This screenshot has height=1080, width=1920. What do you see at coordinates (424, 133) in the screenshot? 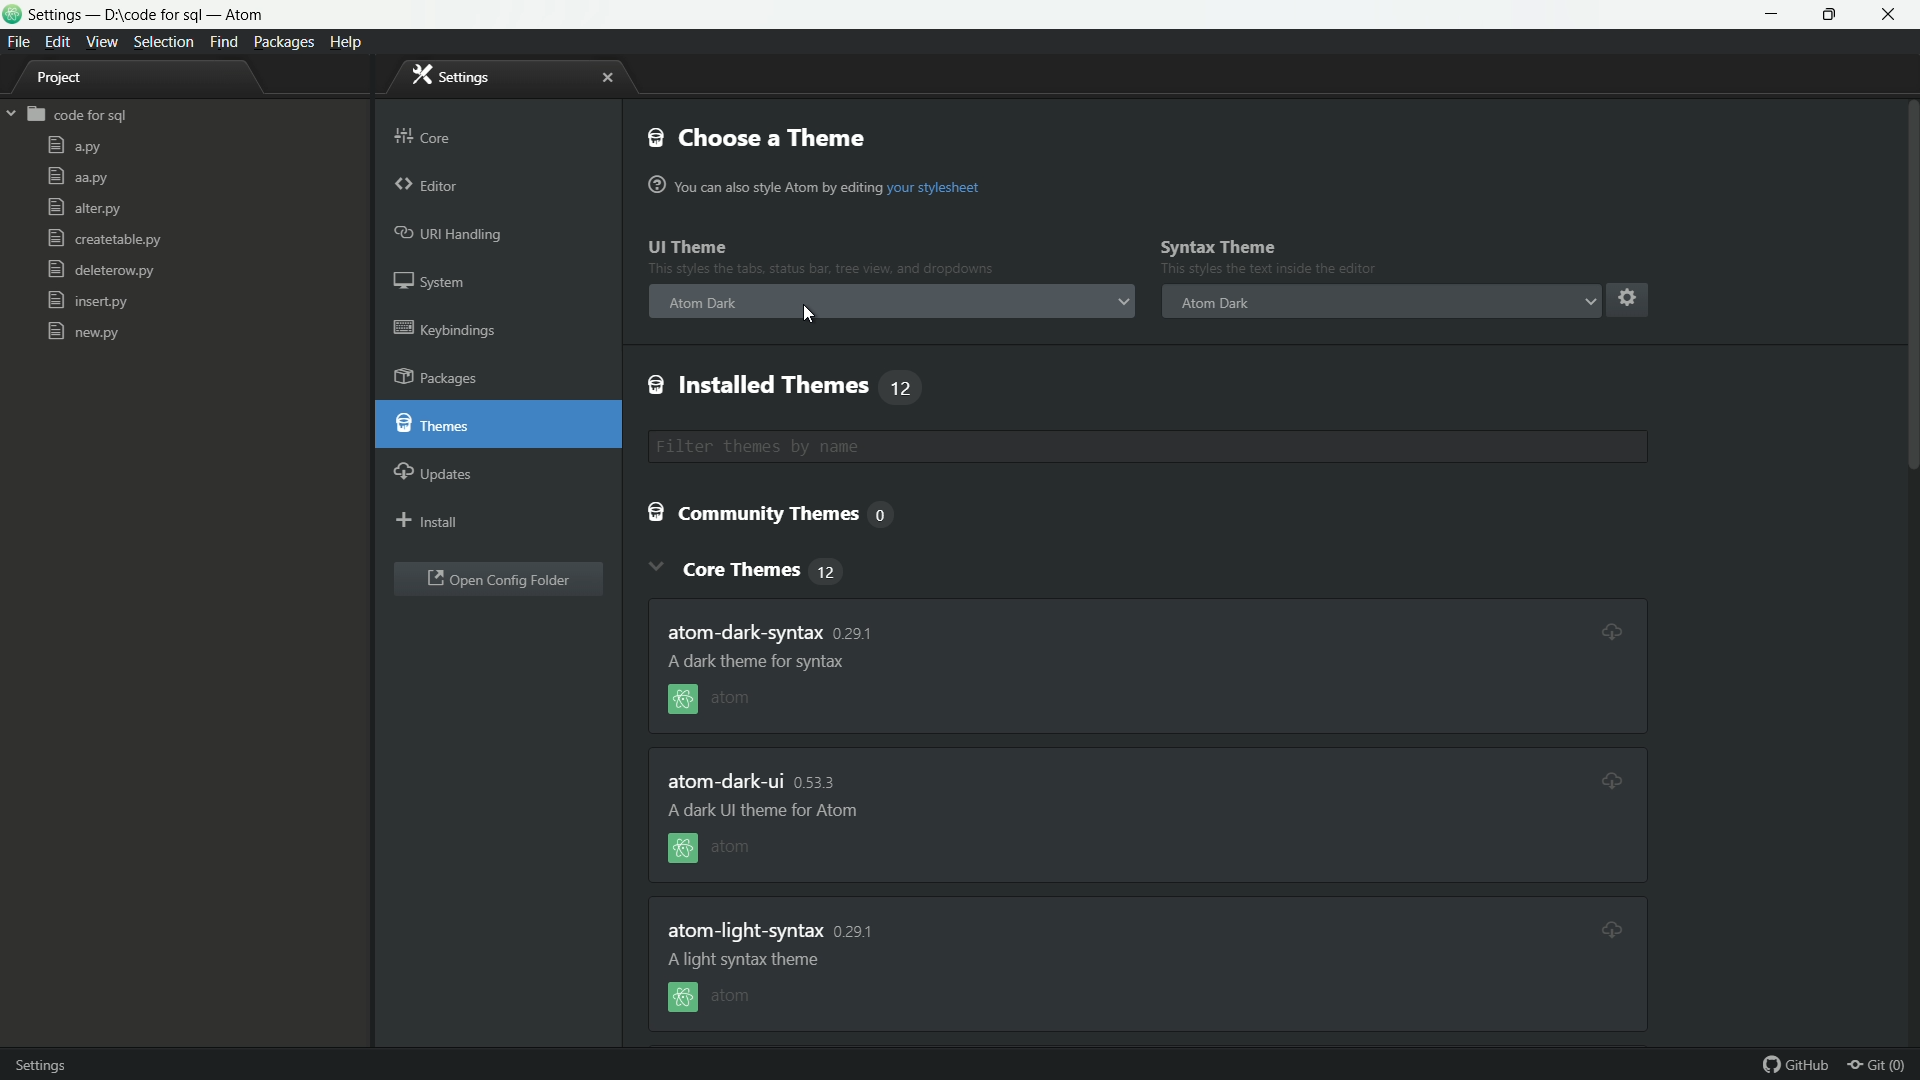
I see `core` at bounding box center [424, 133].